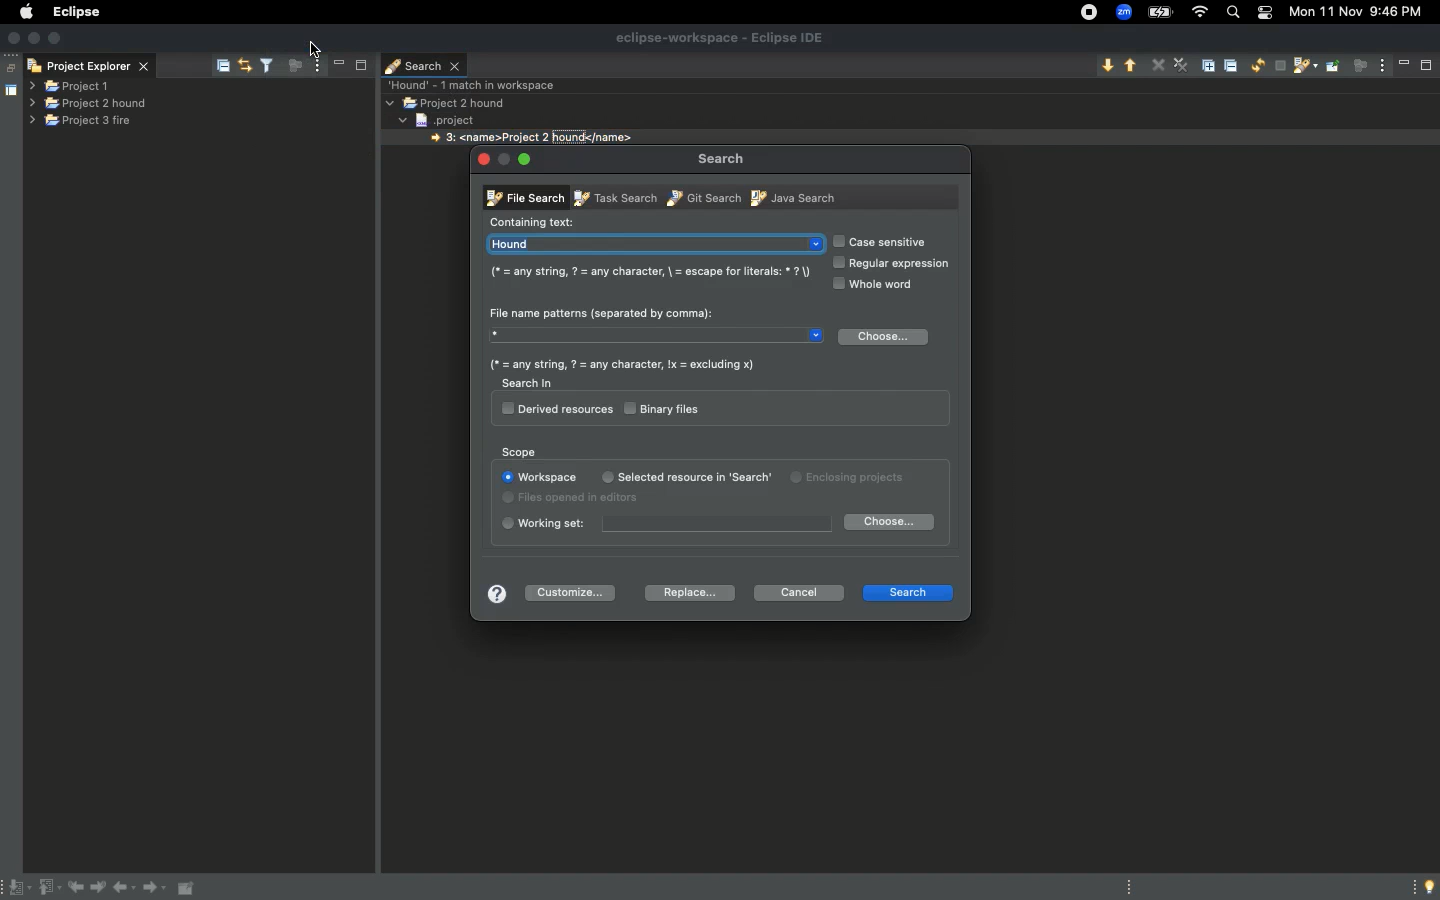 The image size is (1440, 900). What do you see at coordinates (1234, 68) in the screenshot?
I see `Collapse all` at bounding box center [1234, 68].